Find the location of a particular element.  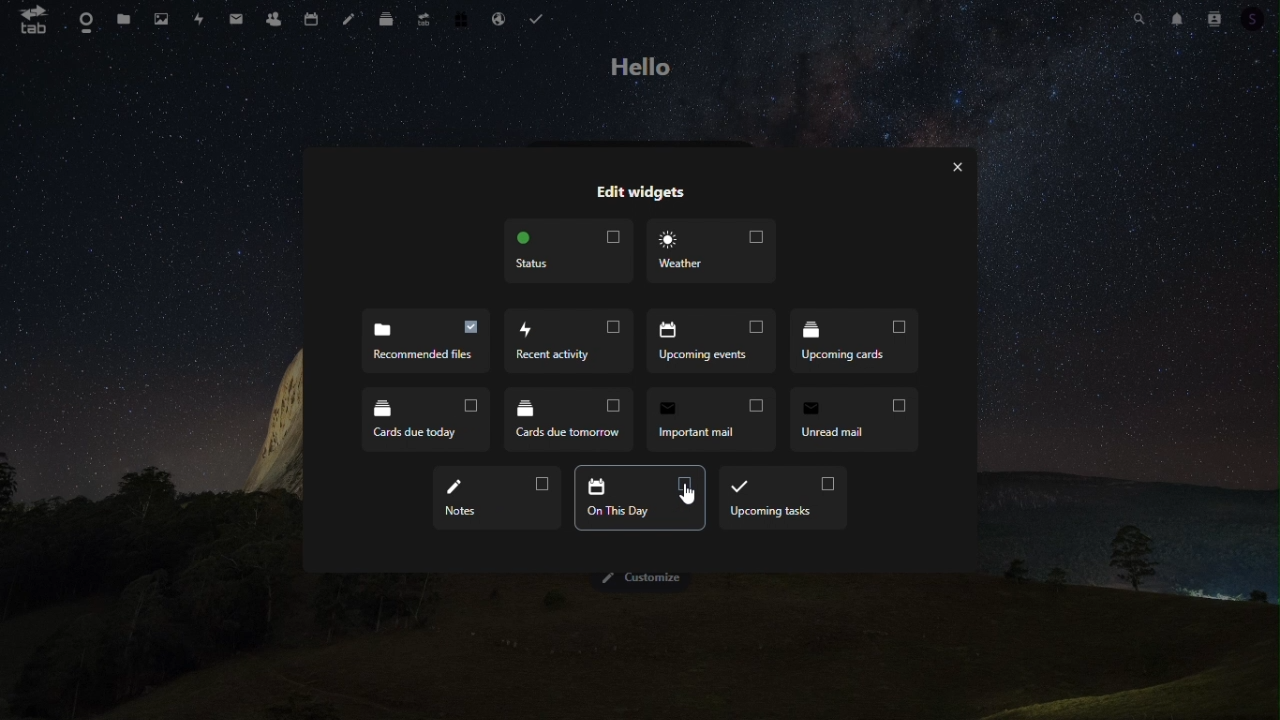

on this day is located at coordinates (499, 498).